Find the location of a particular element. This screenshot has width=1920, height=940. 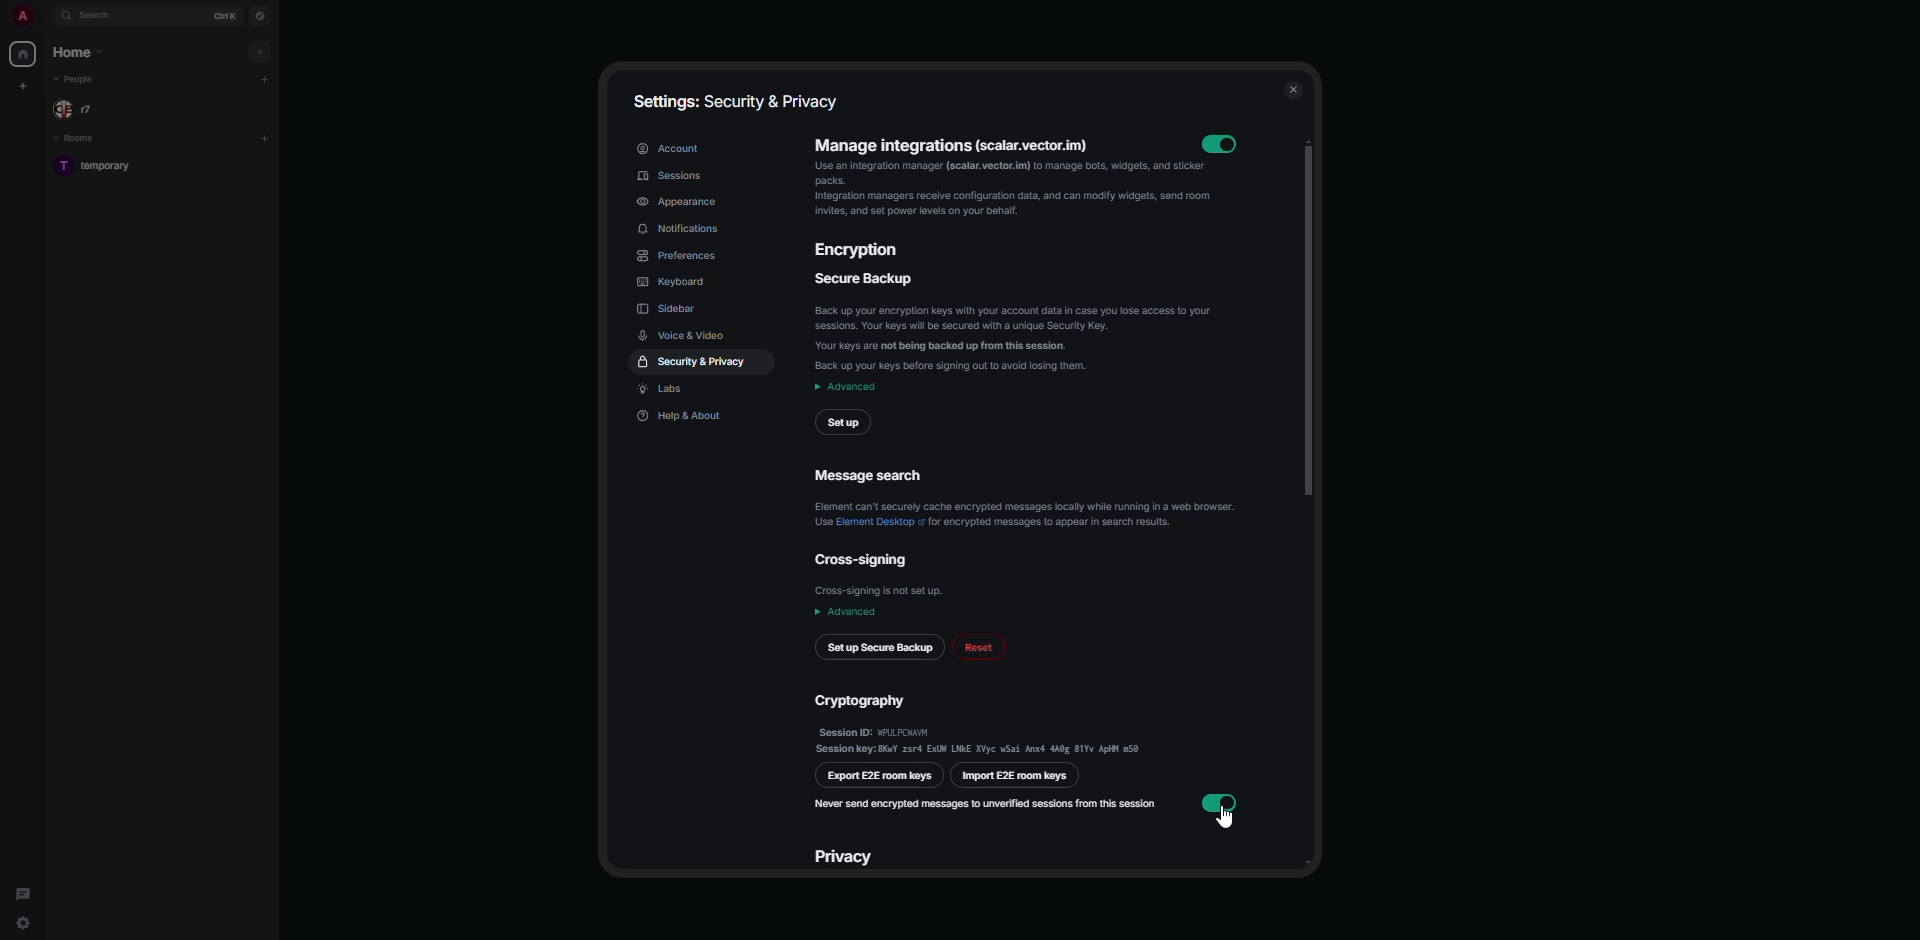

add is located at coordinates (266, 138).